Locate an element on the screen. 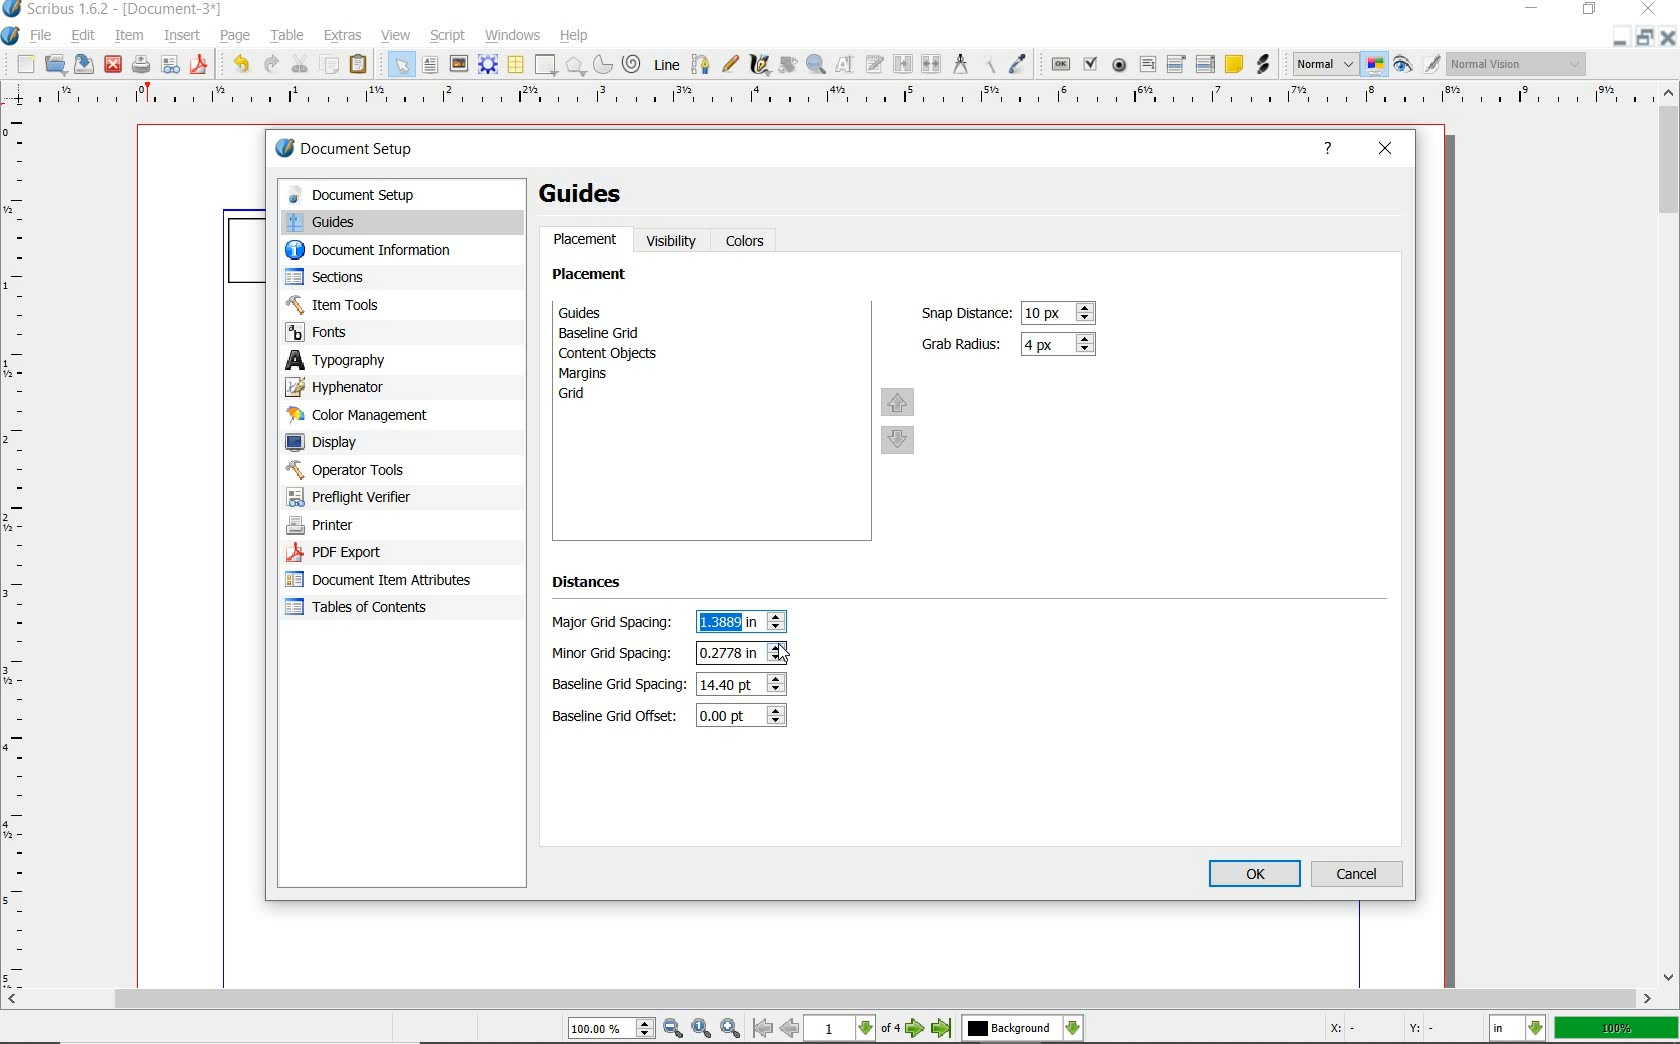  colors is located at coordinates (748, 242).